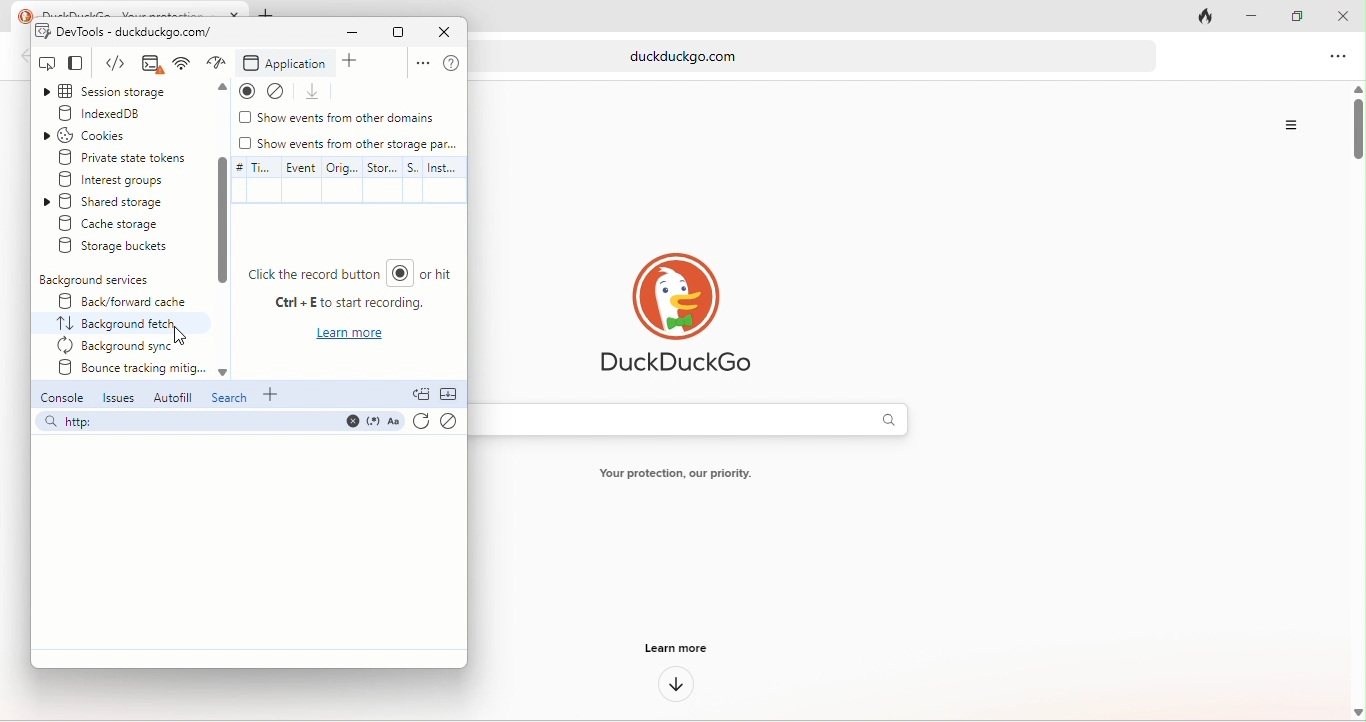 The image size is (1366, 722). Describe the element at coordinates (444, 181) in the screenshot. I see `instant id` at that location.